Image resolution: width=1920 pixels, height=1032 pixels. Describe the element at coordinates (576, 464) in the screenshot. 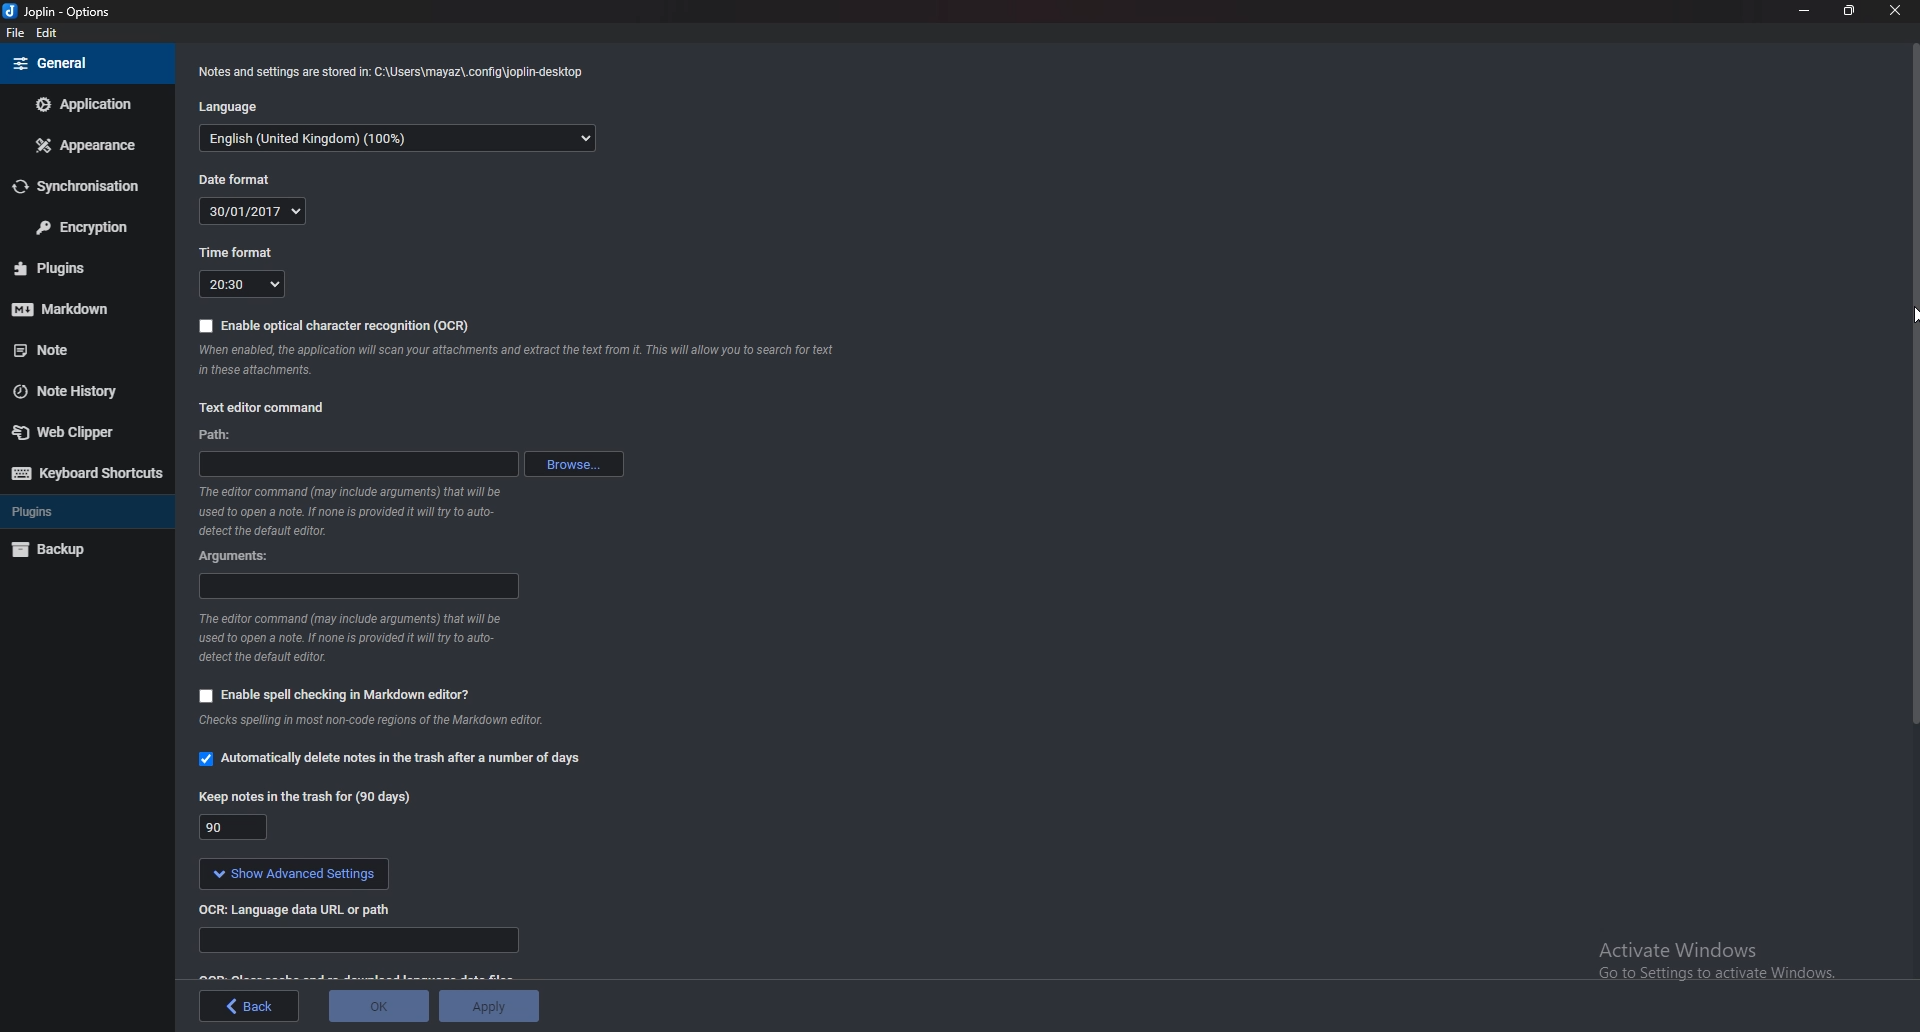

I see `browse` at that location.